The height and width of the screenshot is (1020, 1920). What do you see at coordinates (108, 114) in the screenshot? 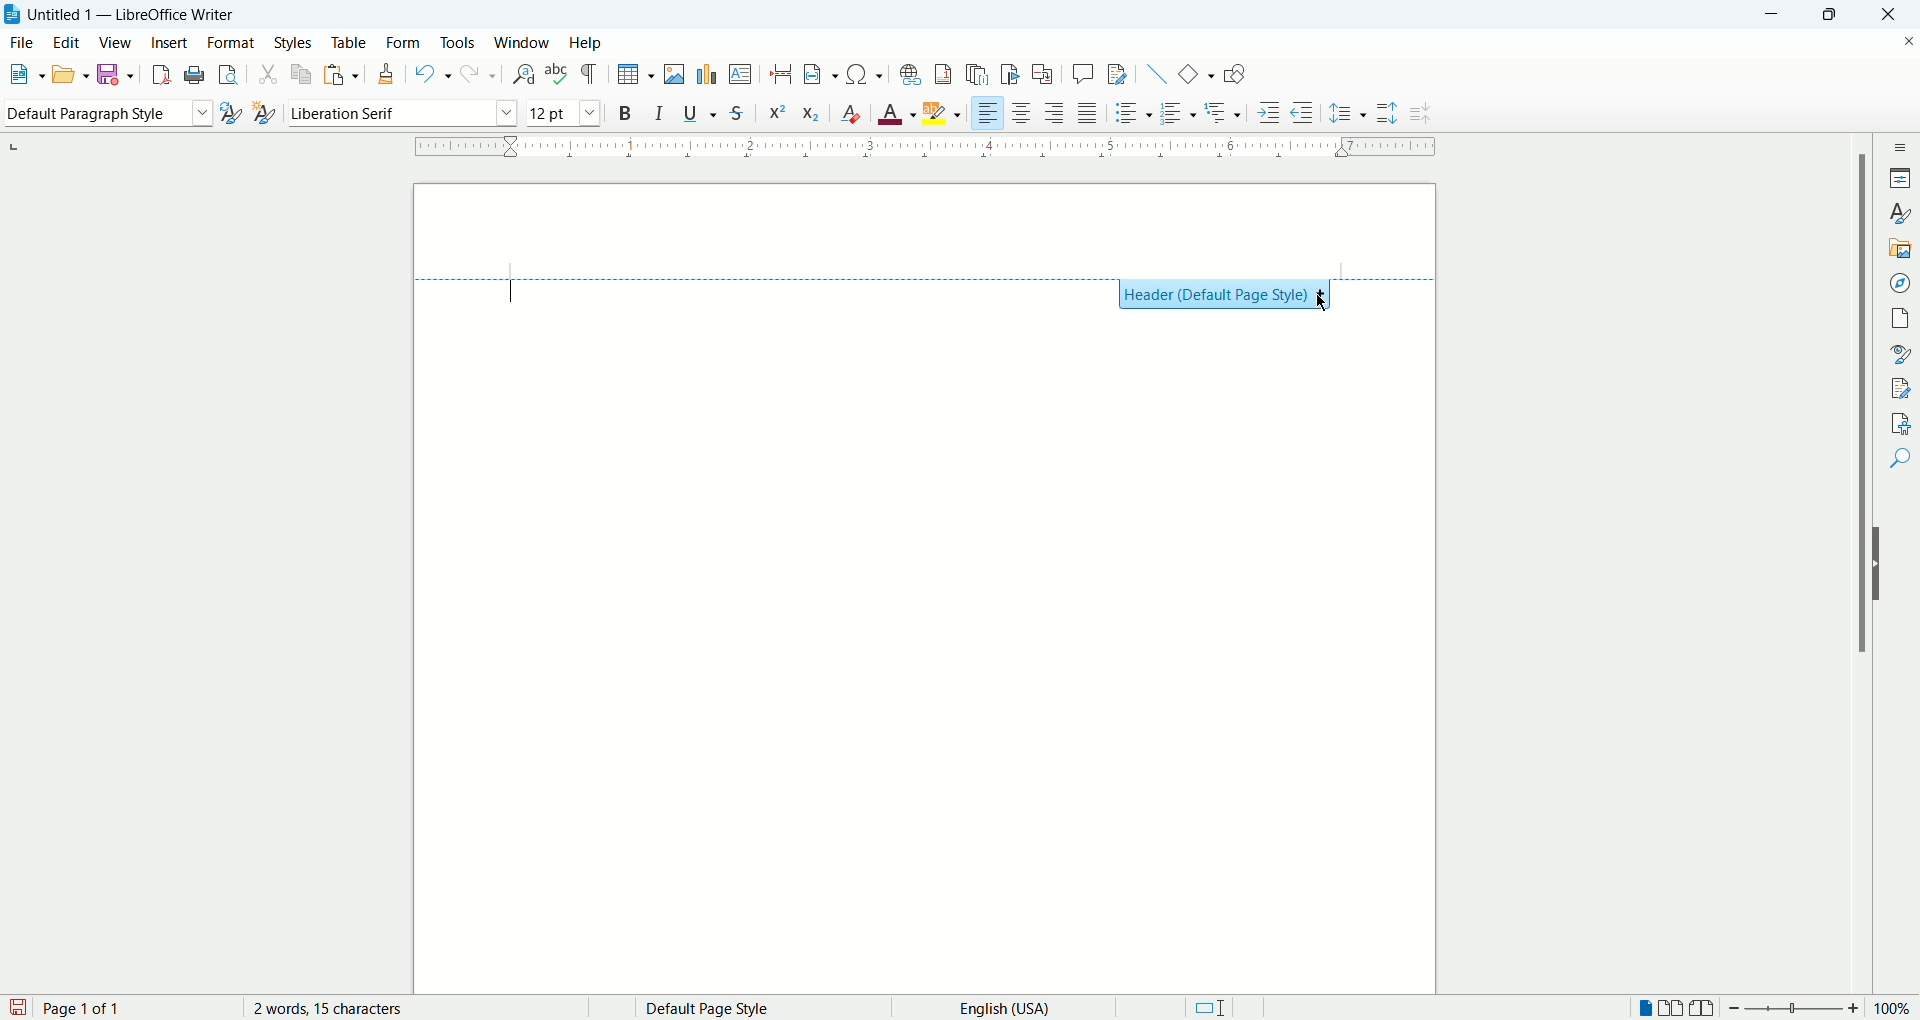
I see `paragraph style` at bounding box center [108, 114].